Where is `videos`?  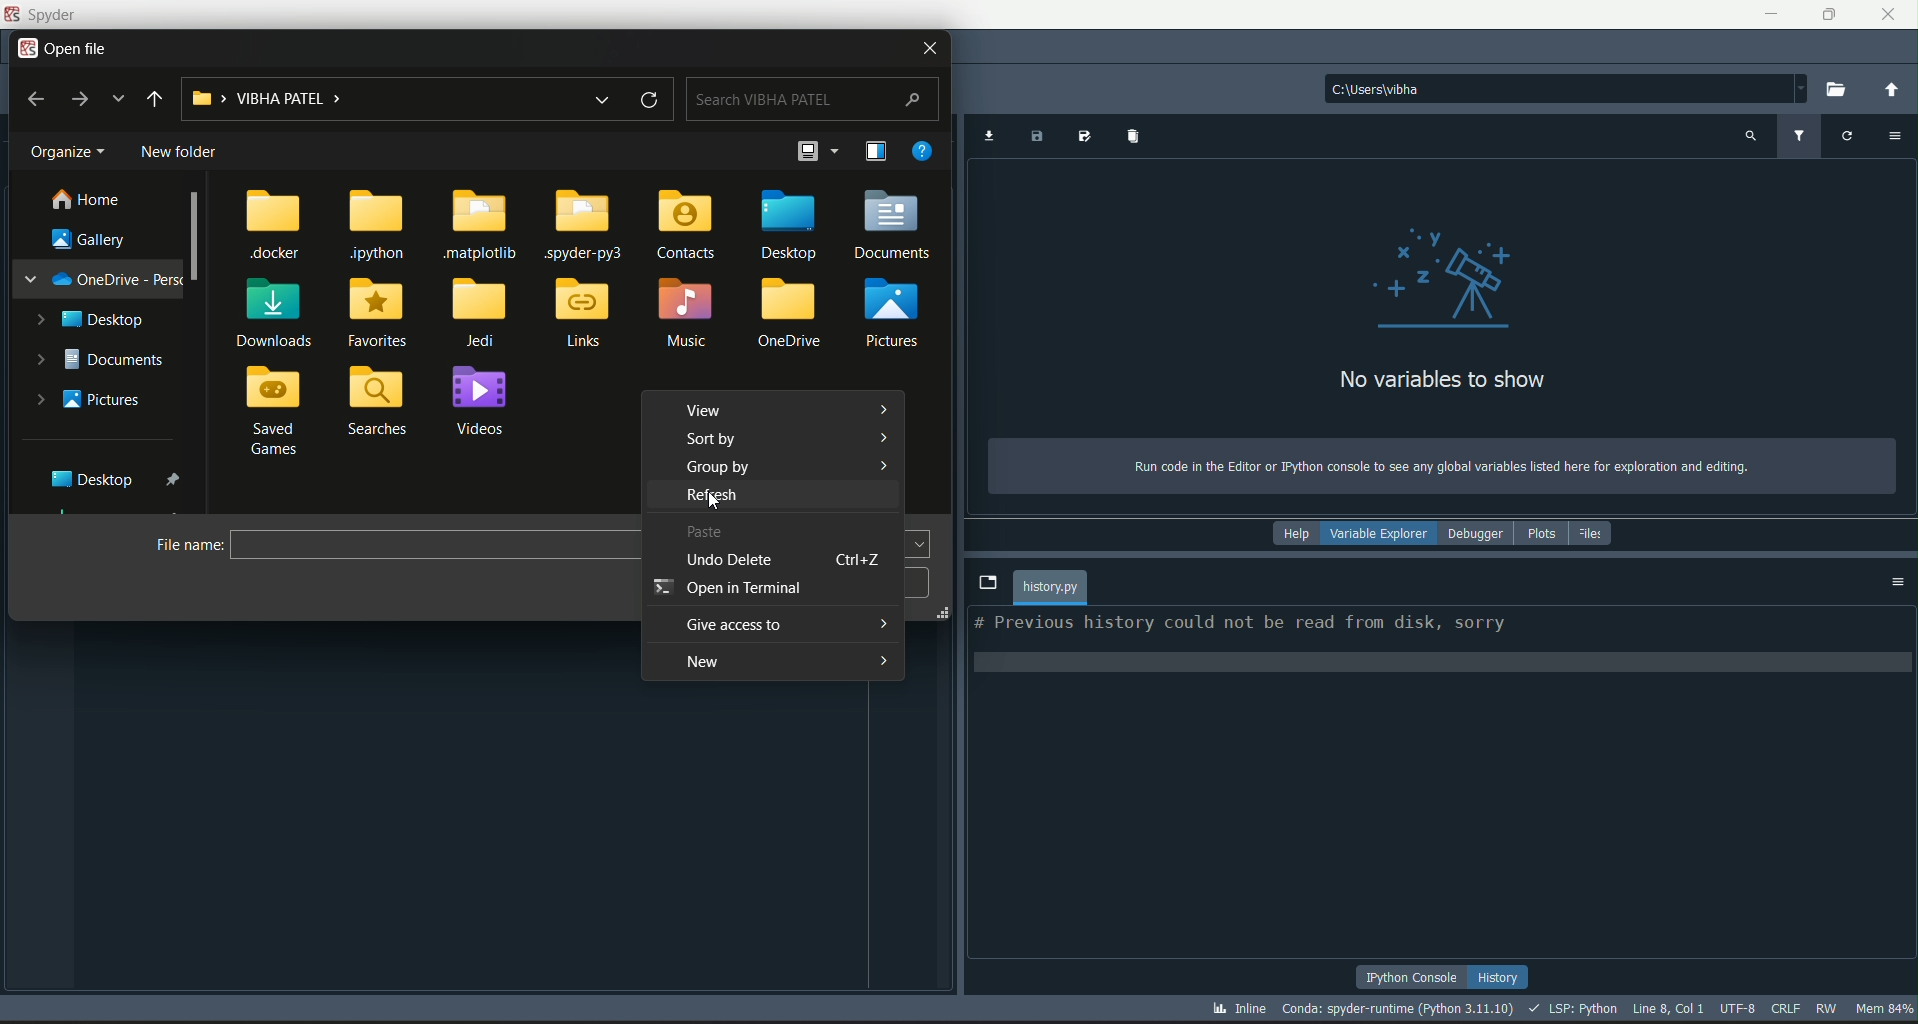 videos is located at coordinates (483, 401).